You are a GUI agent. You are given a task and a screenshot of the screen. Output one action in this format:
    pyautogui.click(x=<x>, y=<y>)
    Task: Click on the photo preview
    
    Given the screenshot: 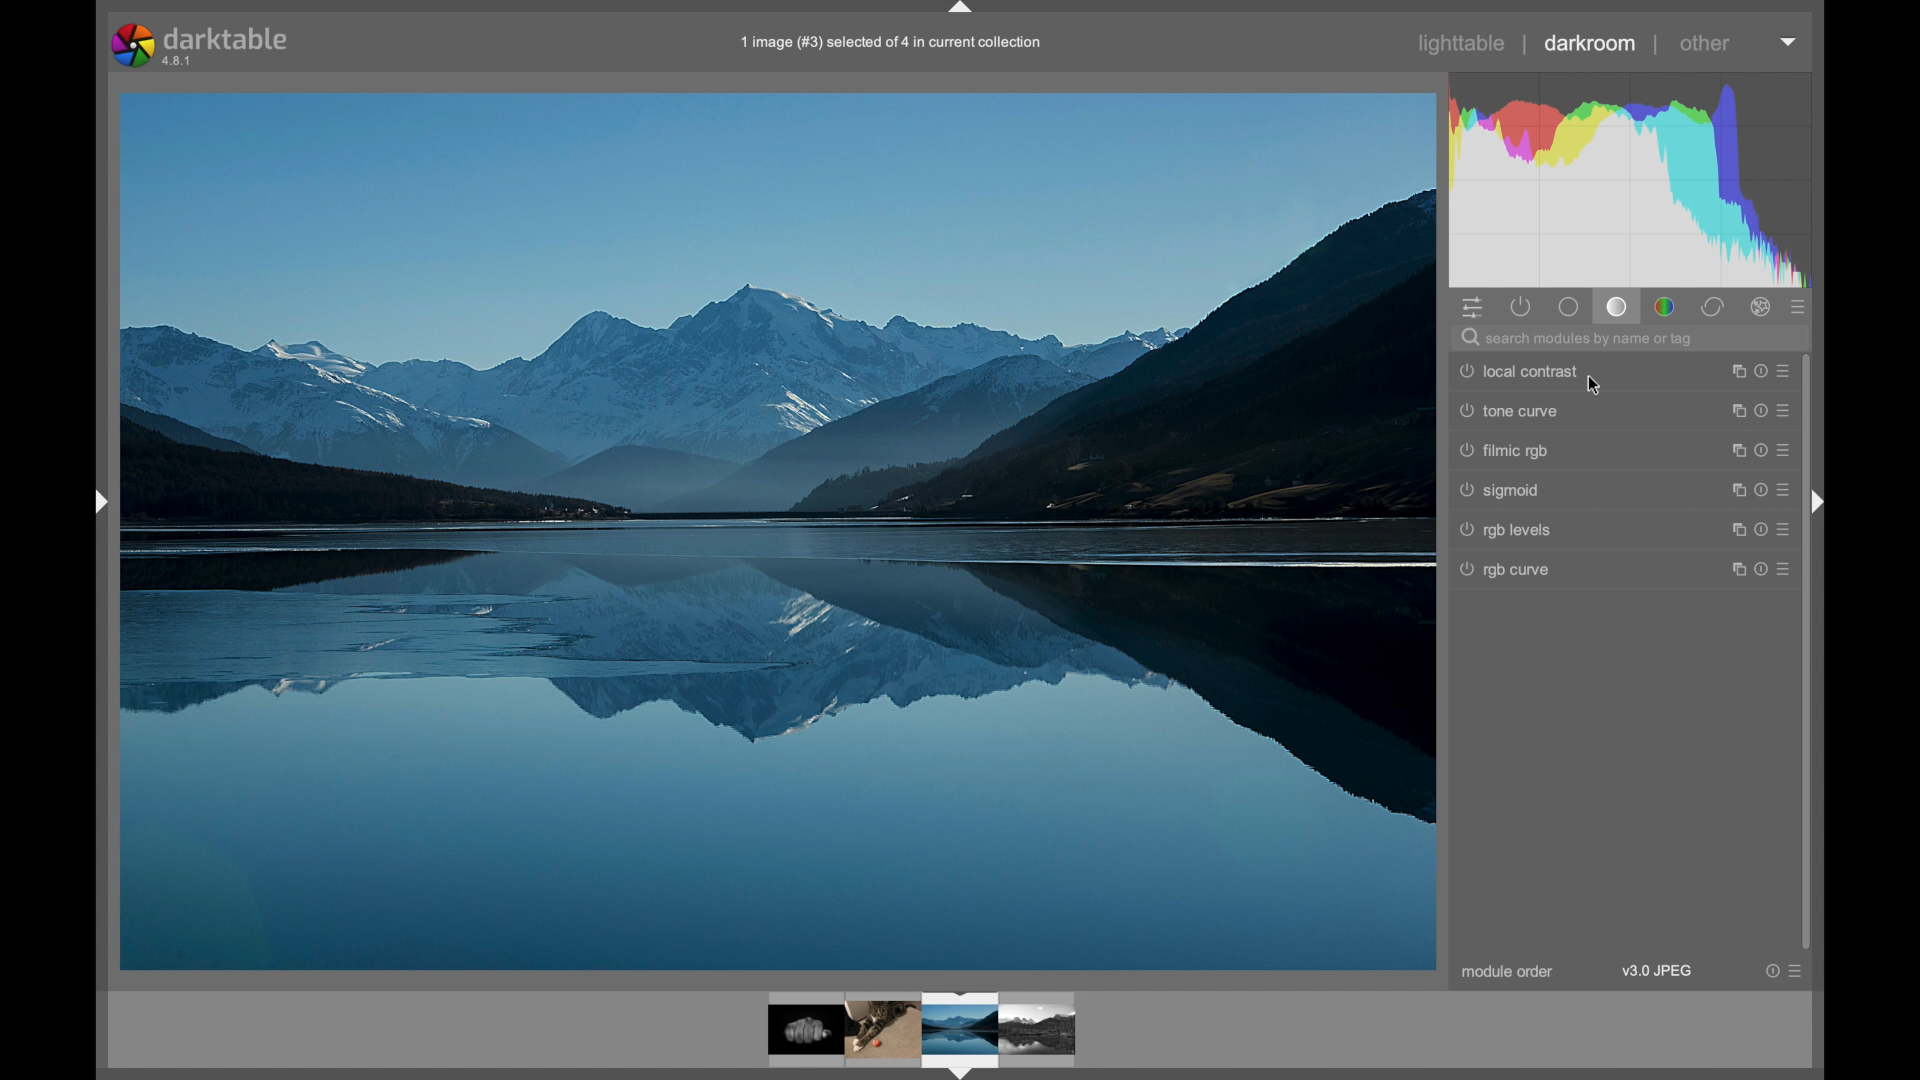 What is the action you would take?
    pyautogui.click(x=923, y=1032)
    